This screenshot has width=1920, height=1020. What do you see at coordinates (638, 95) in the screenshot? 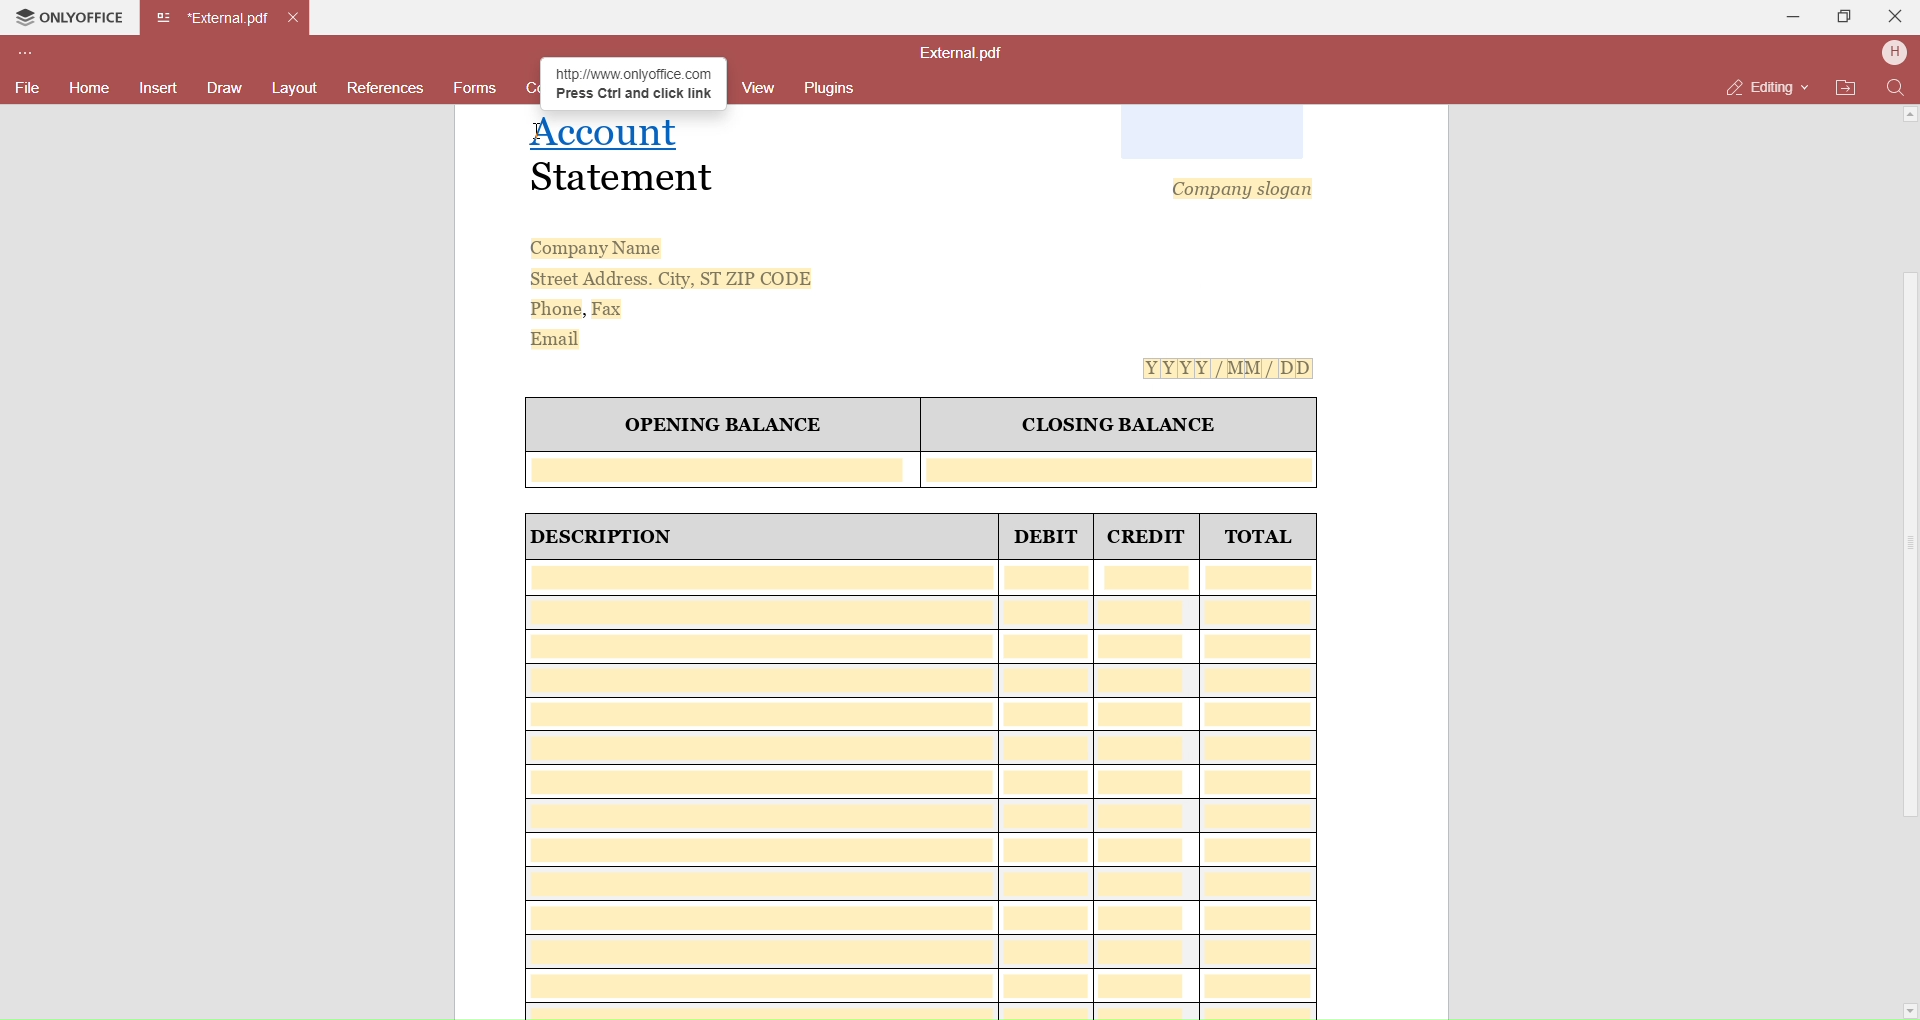
I see `Press Ctrl and click link` at bounding box center [638, 95].